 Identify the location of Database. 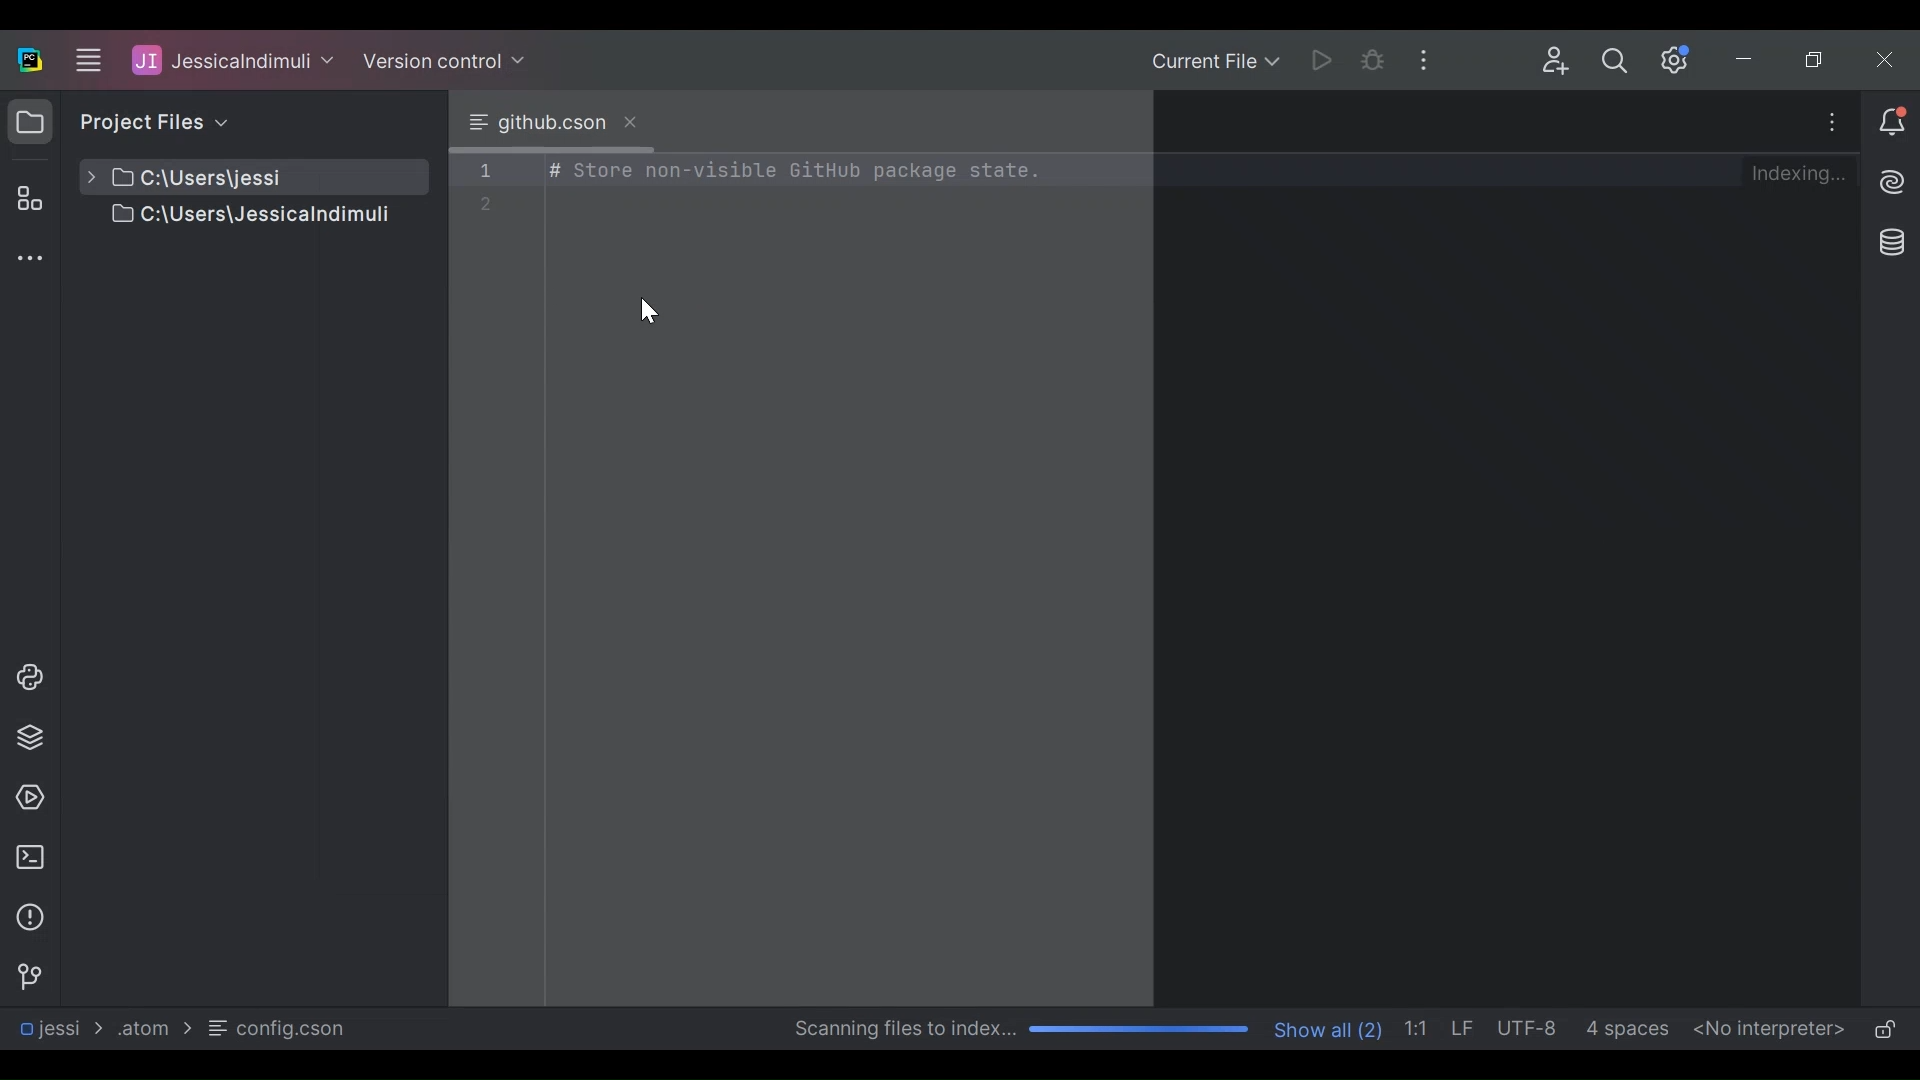
(1894, 244).